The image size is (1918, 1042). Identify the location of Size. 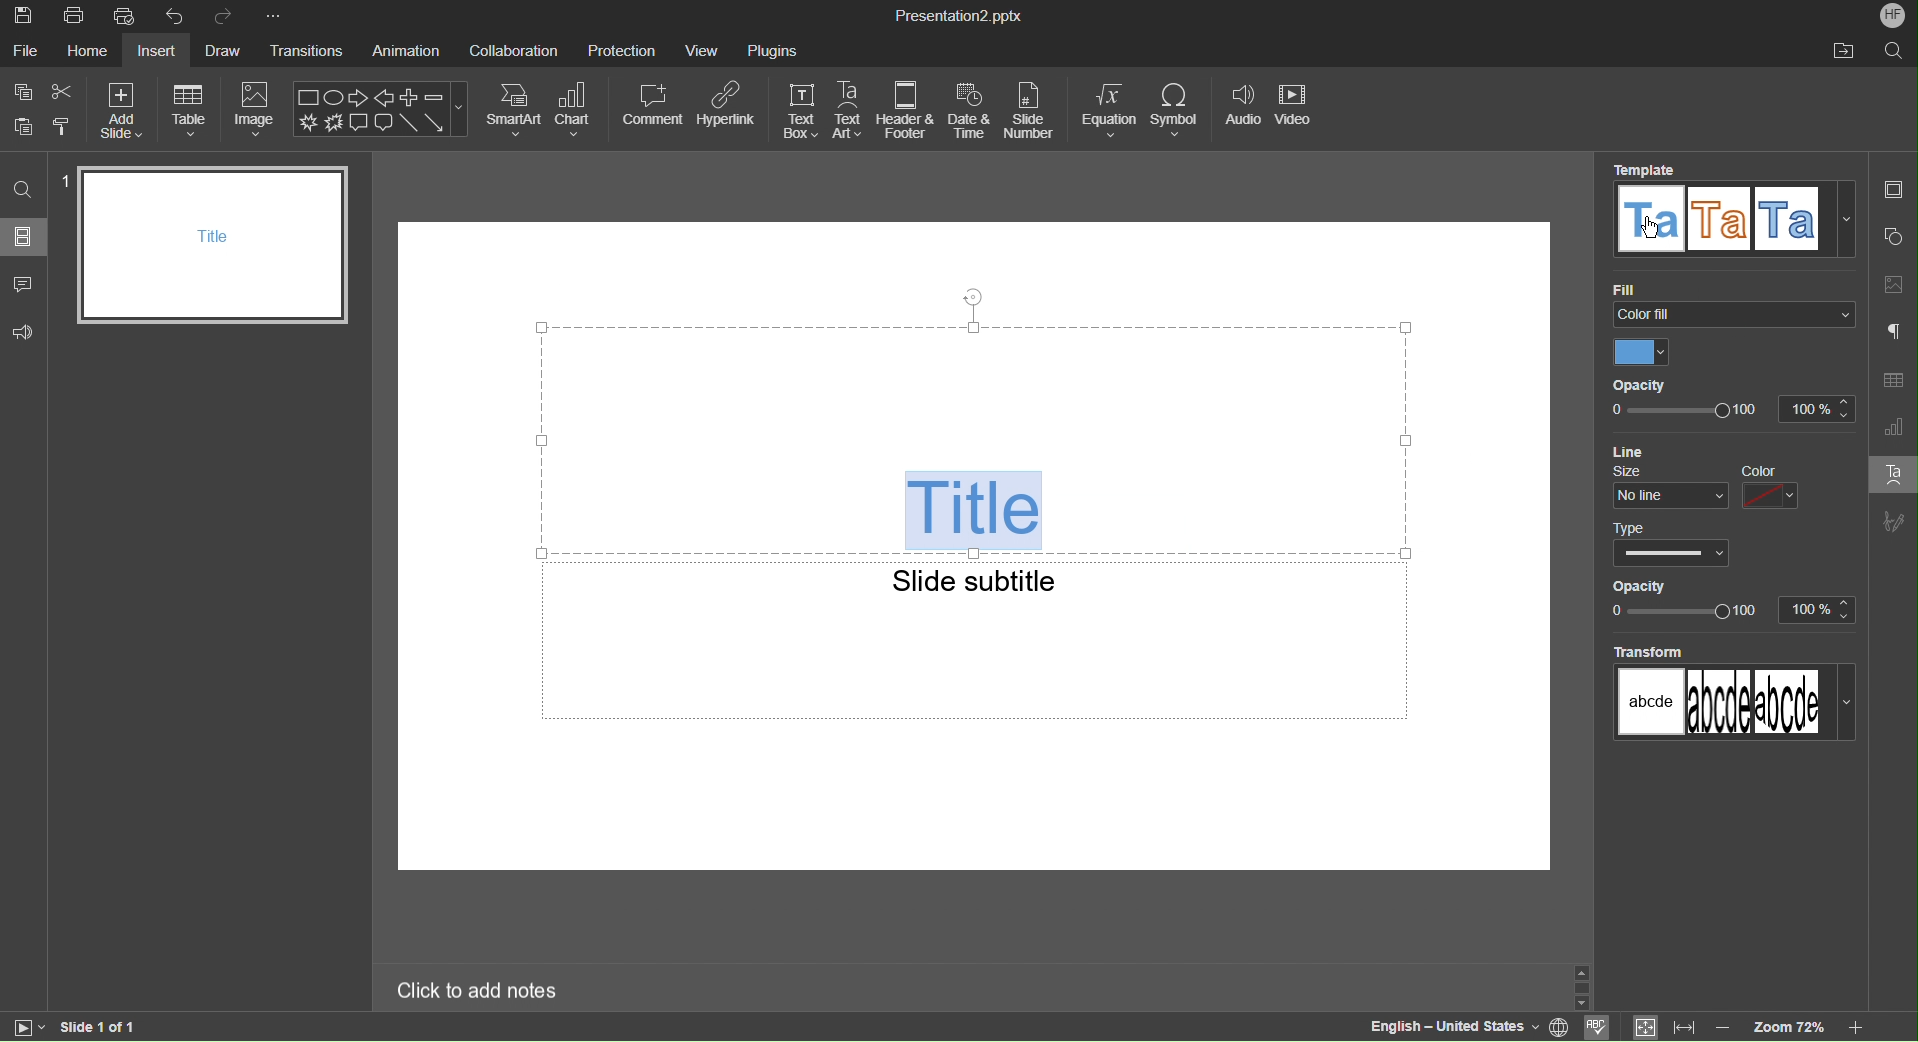
(1666, 486).